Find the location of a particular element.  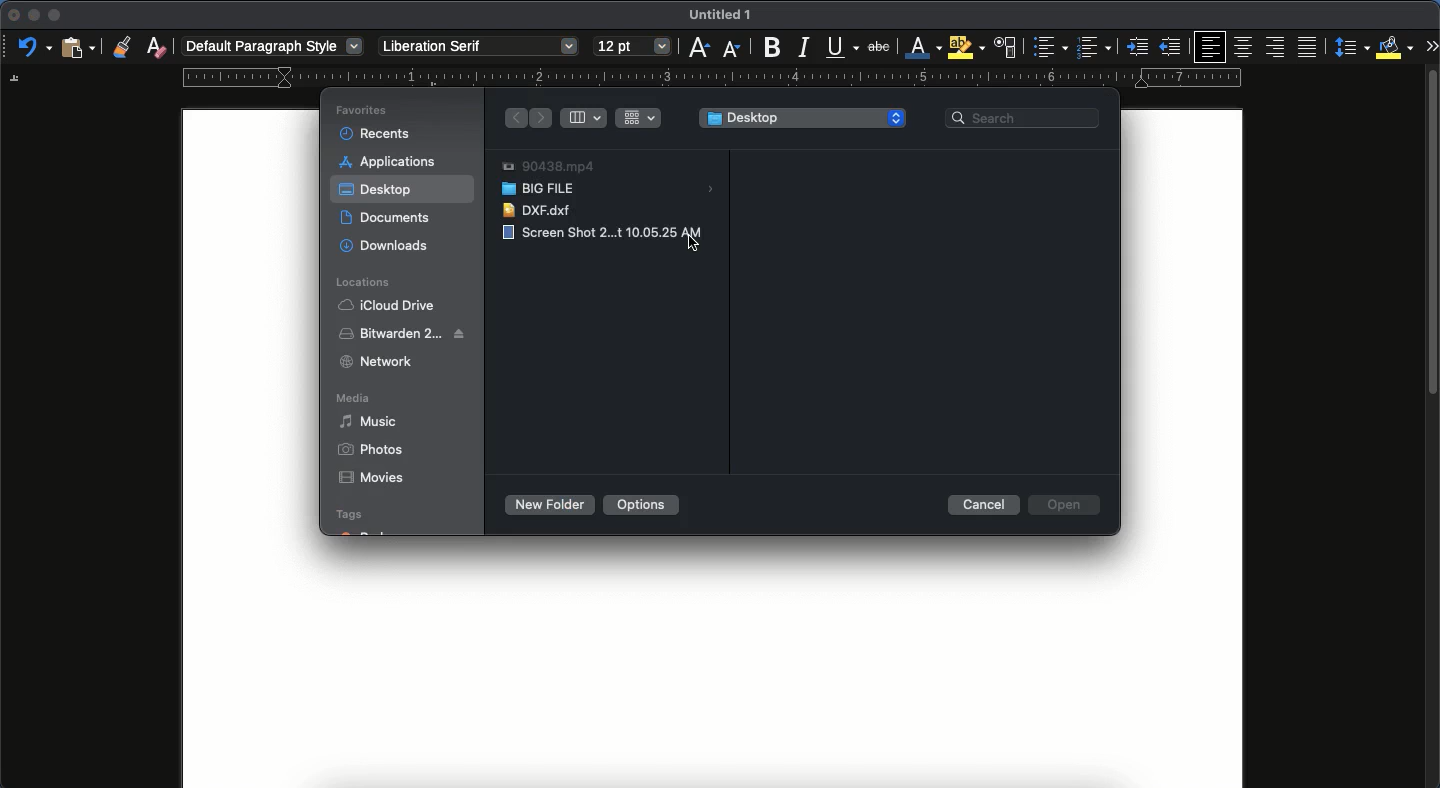

numbered list is located at coordinates (1093, 49).